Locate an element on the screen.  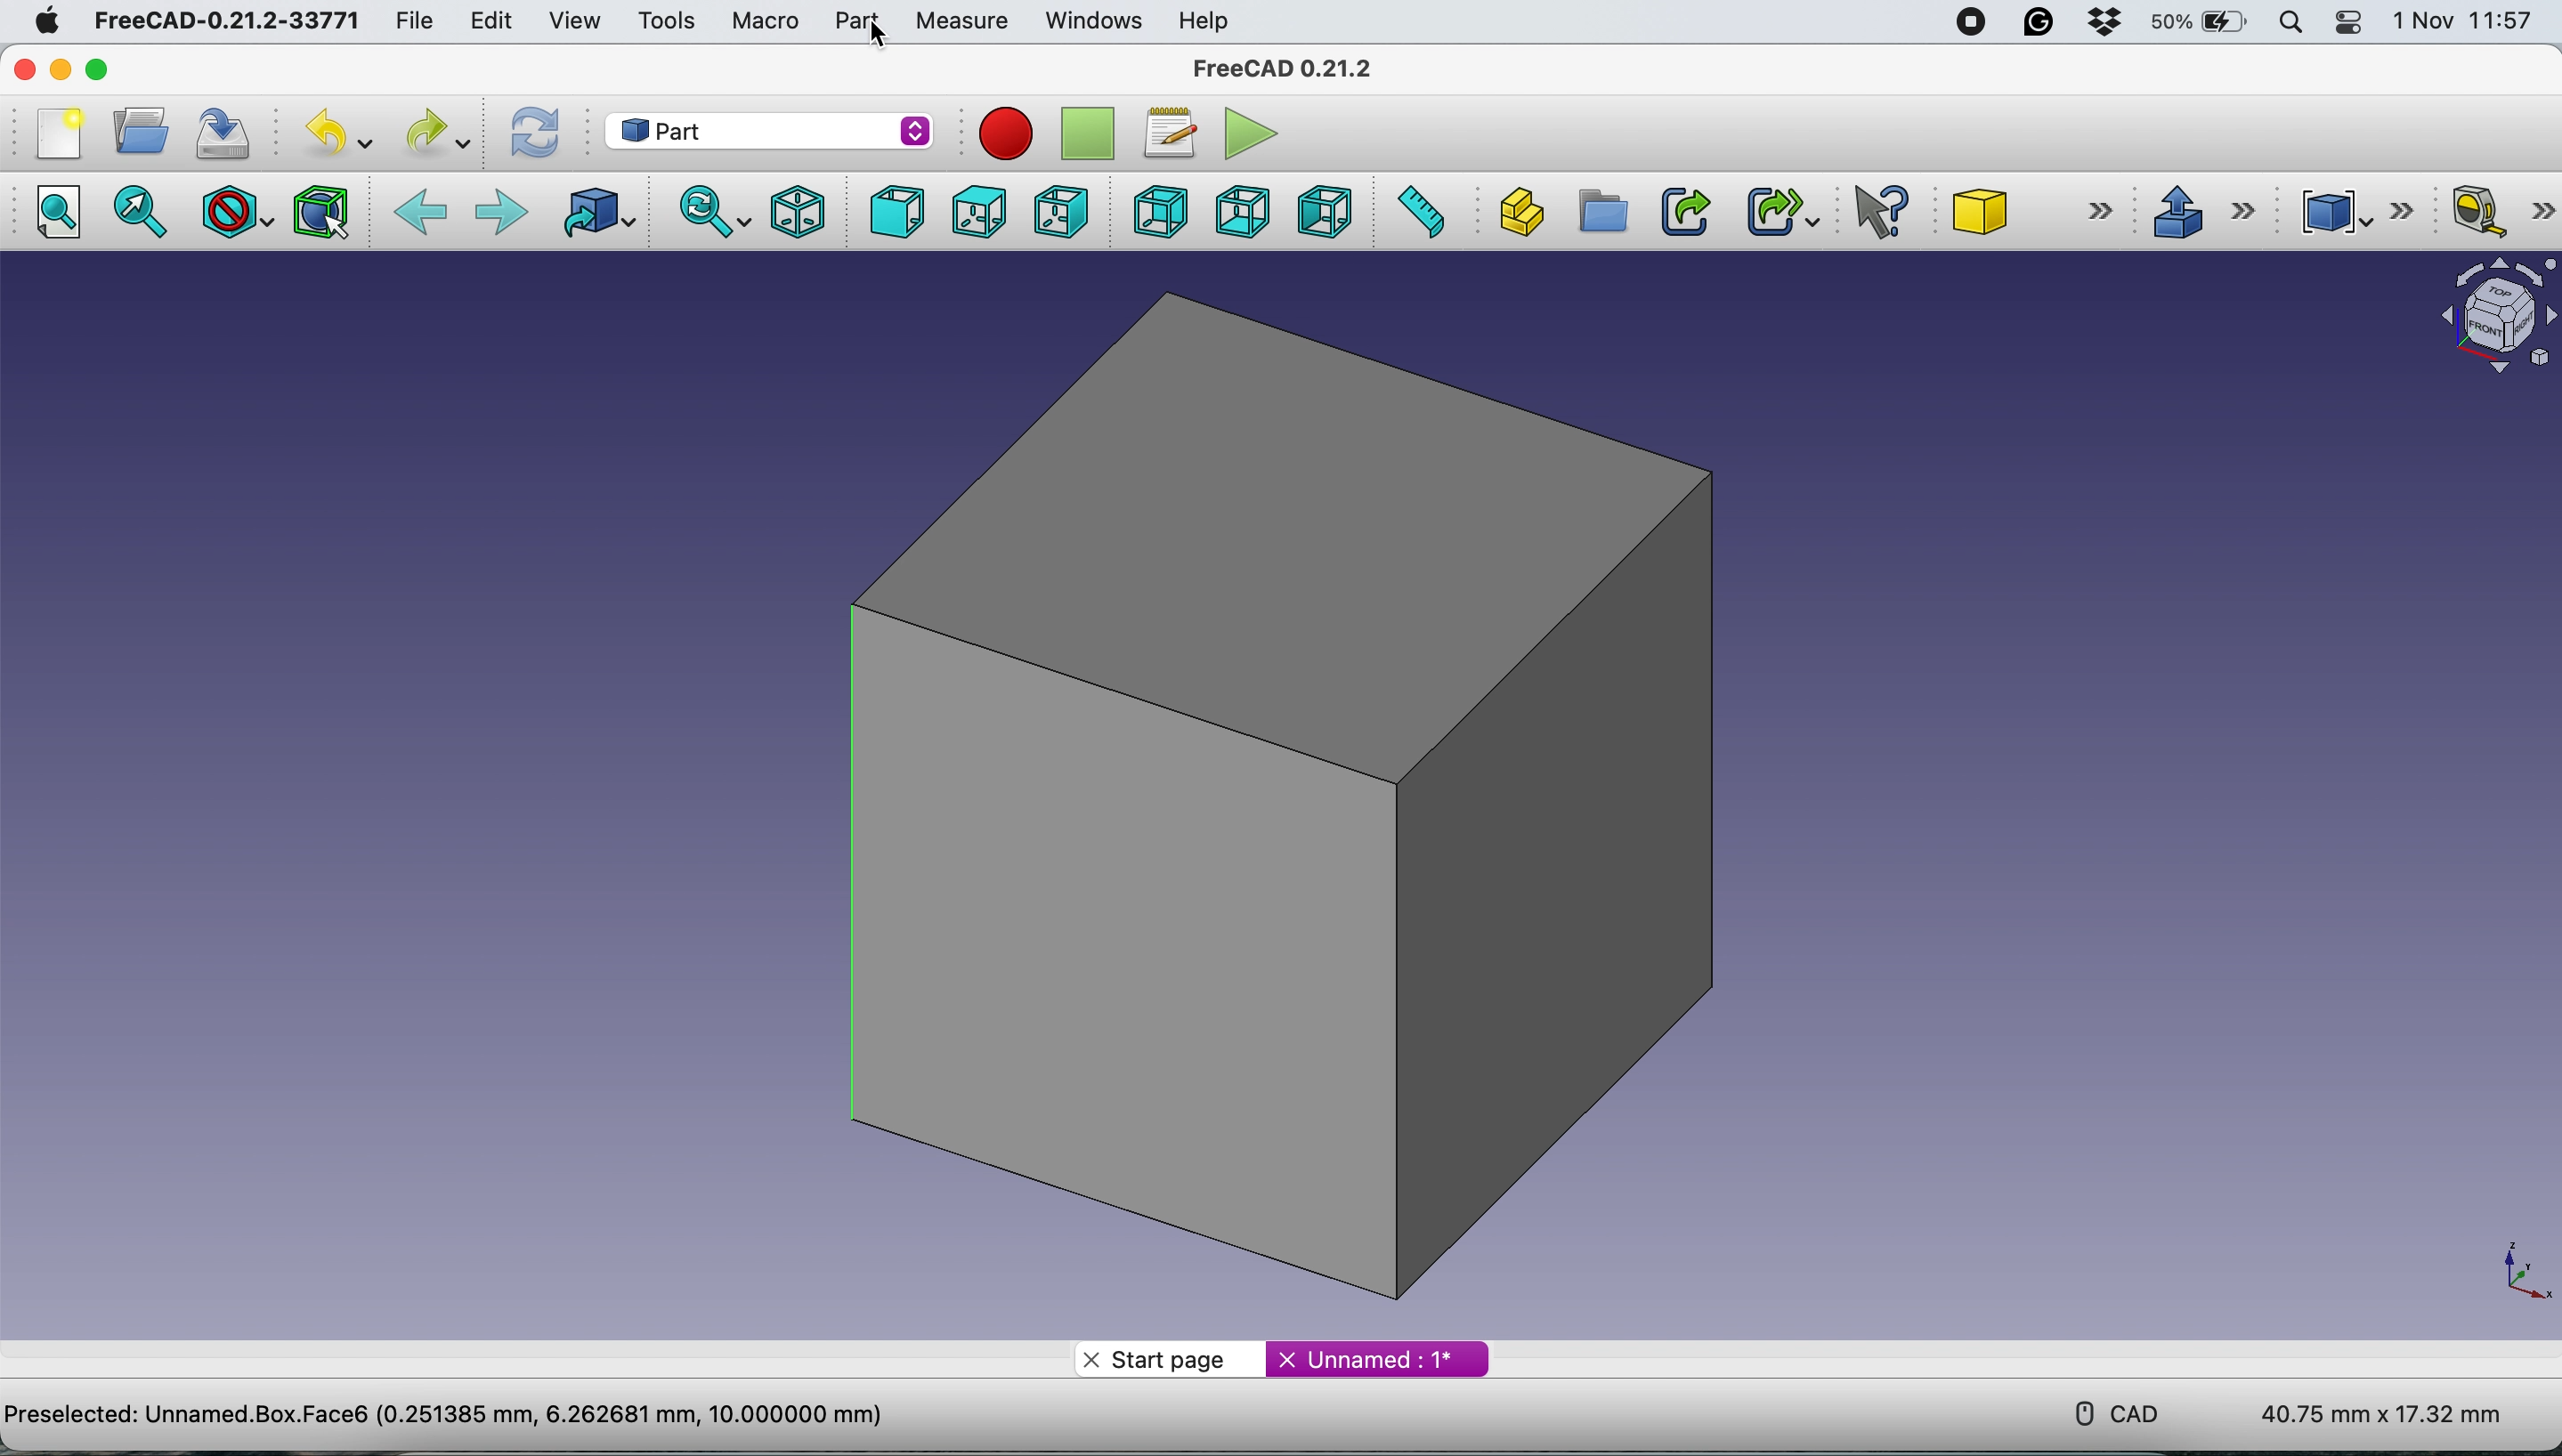
isometric is located at coordinates (790, 213).